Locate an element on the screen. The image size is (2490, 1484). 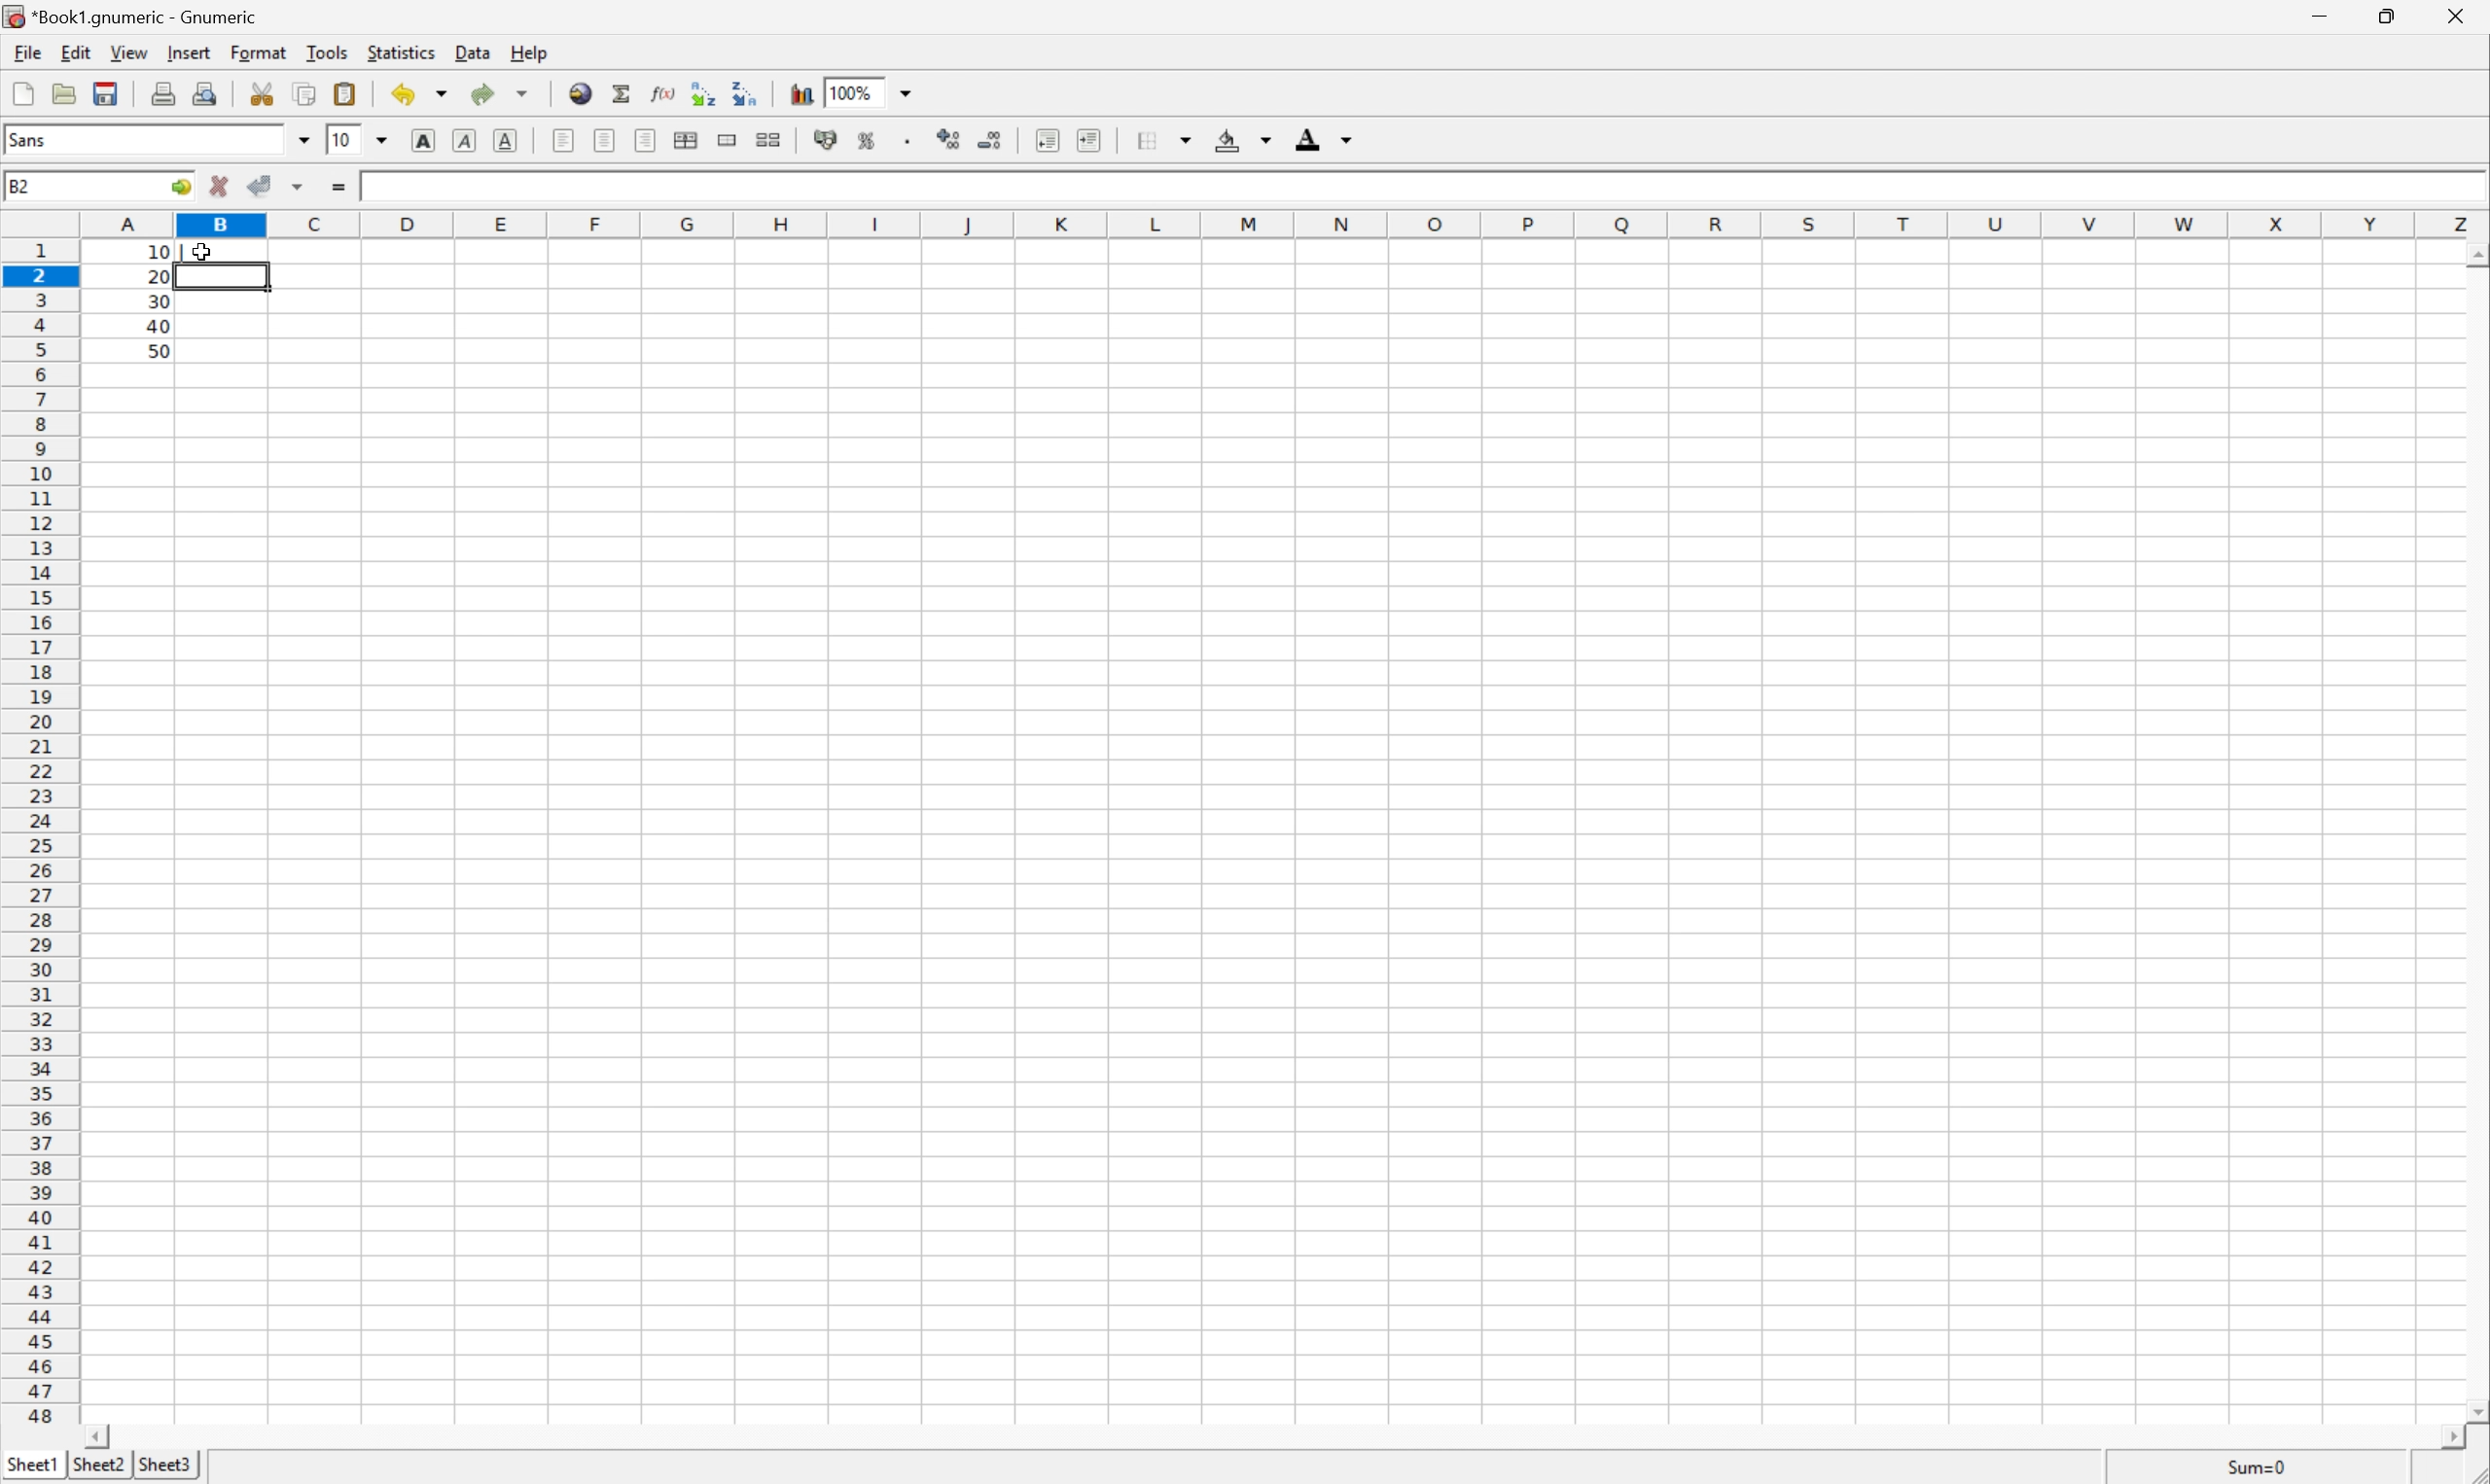
Cancel changes is located at coordinates (223, 188).